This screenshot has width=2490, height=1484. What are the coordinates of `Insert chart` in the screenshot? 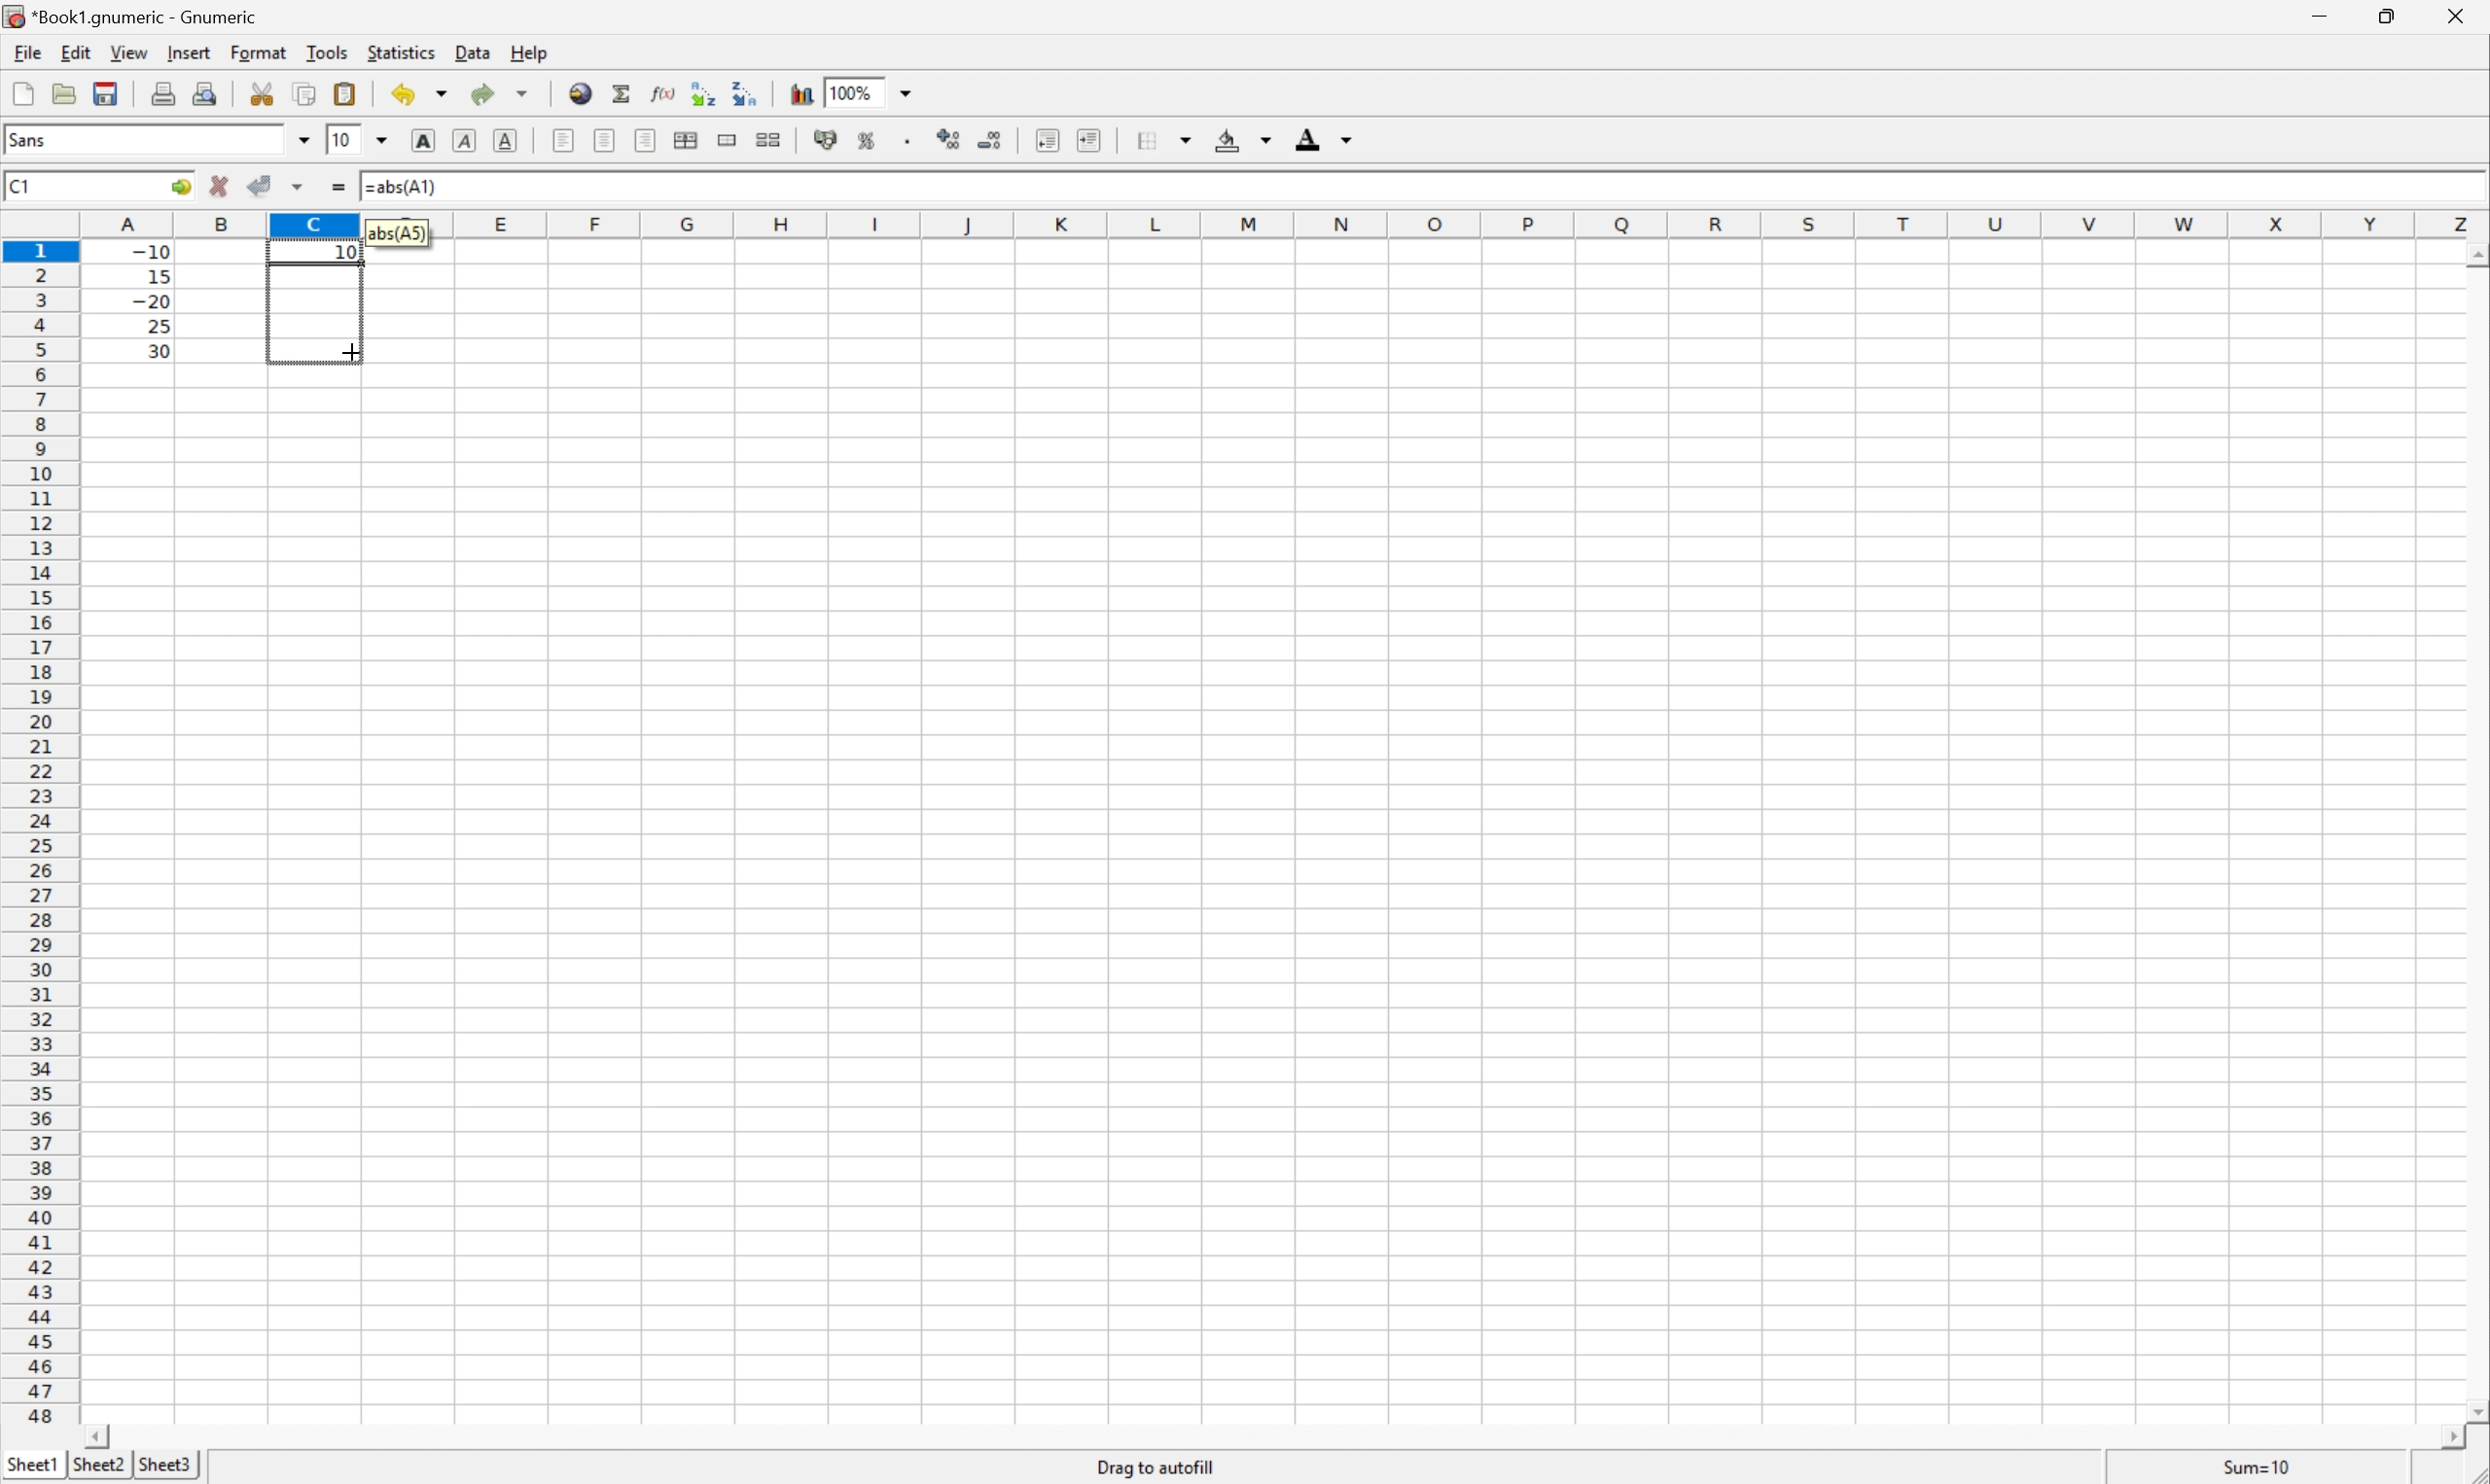 It's located at (802, 91).